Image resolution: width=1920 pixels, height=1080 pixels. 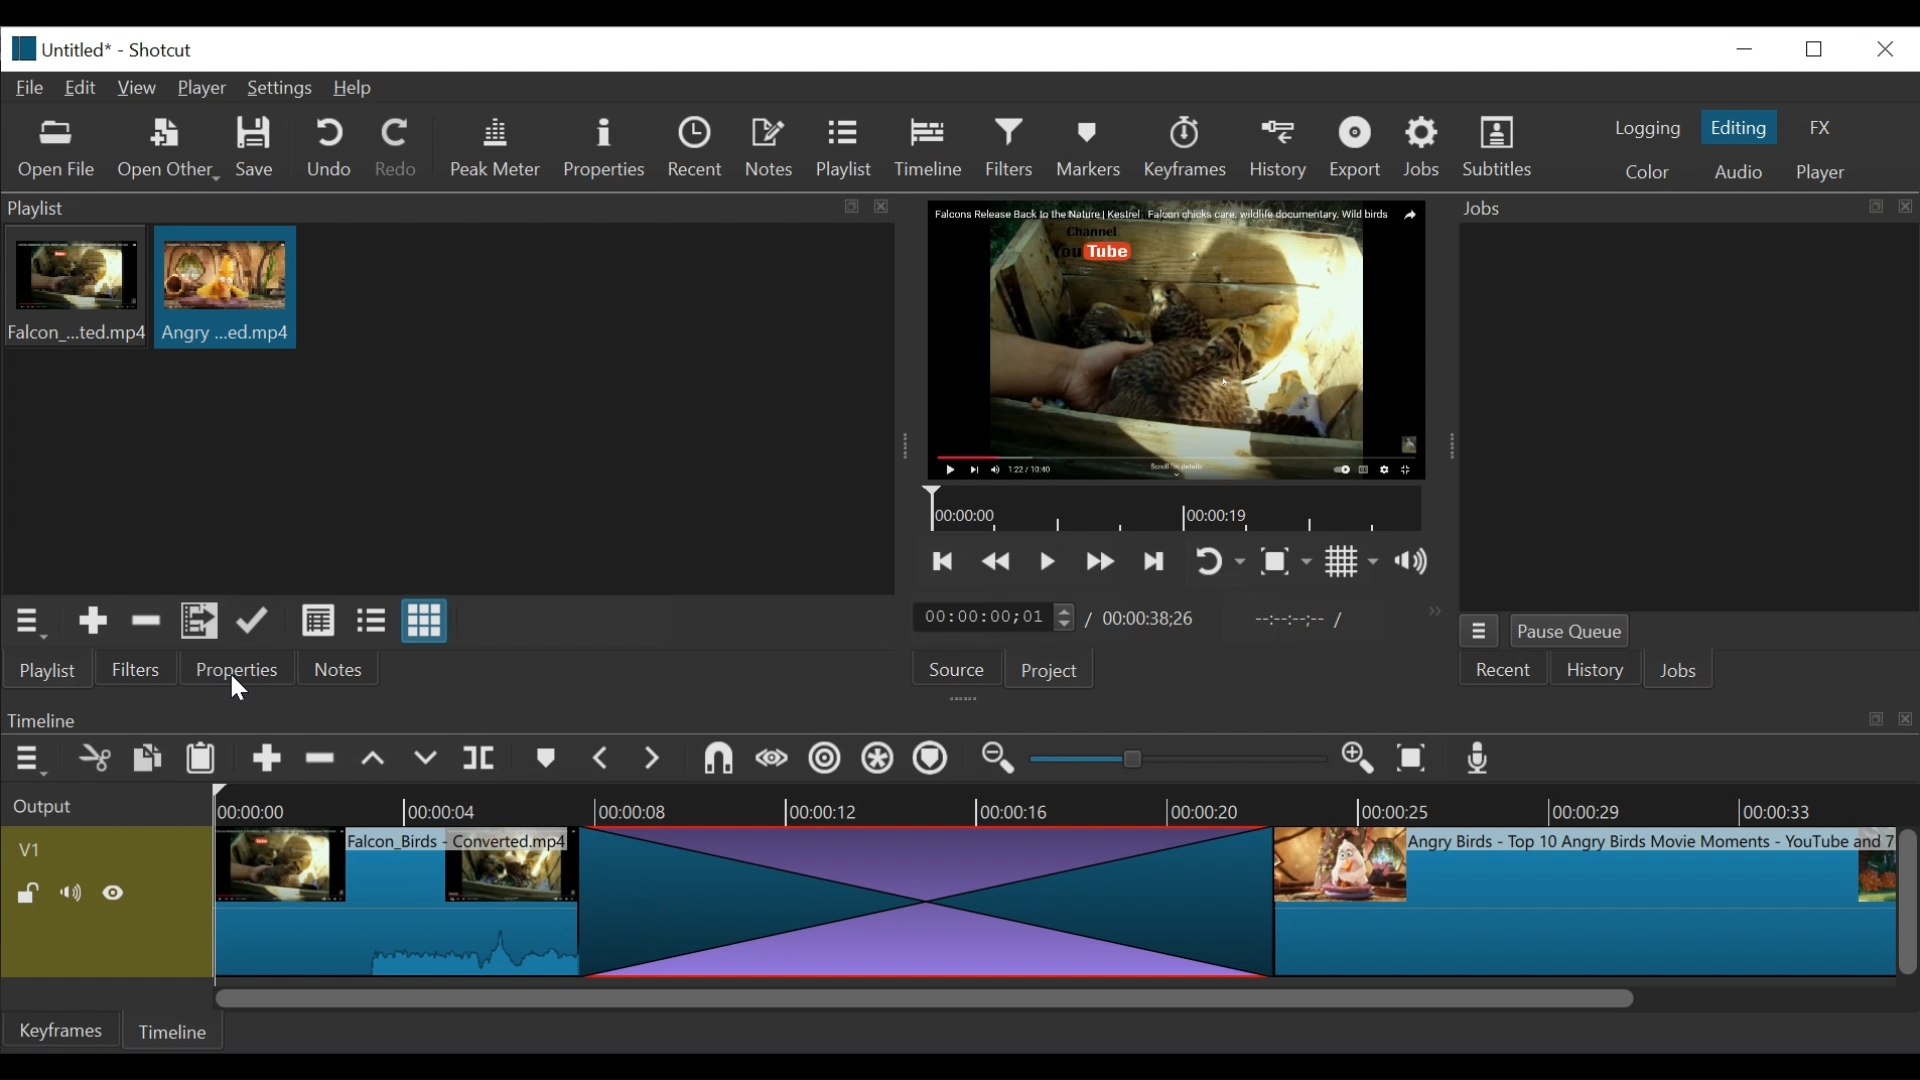 What do you see at coordinates (1646, 128) in the screenshot?
I see `logging` at bounding box center [1646, 128].